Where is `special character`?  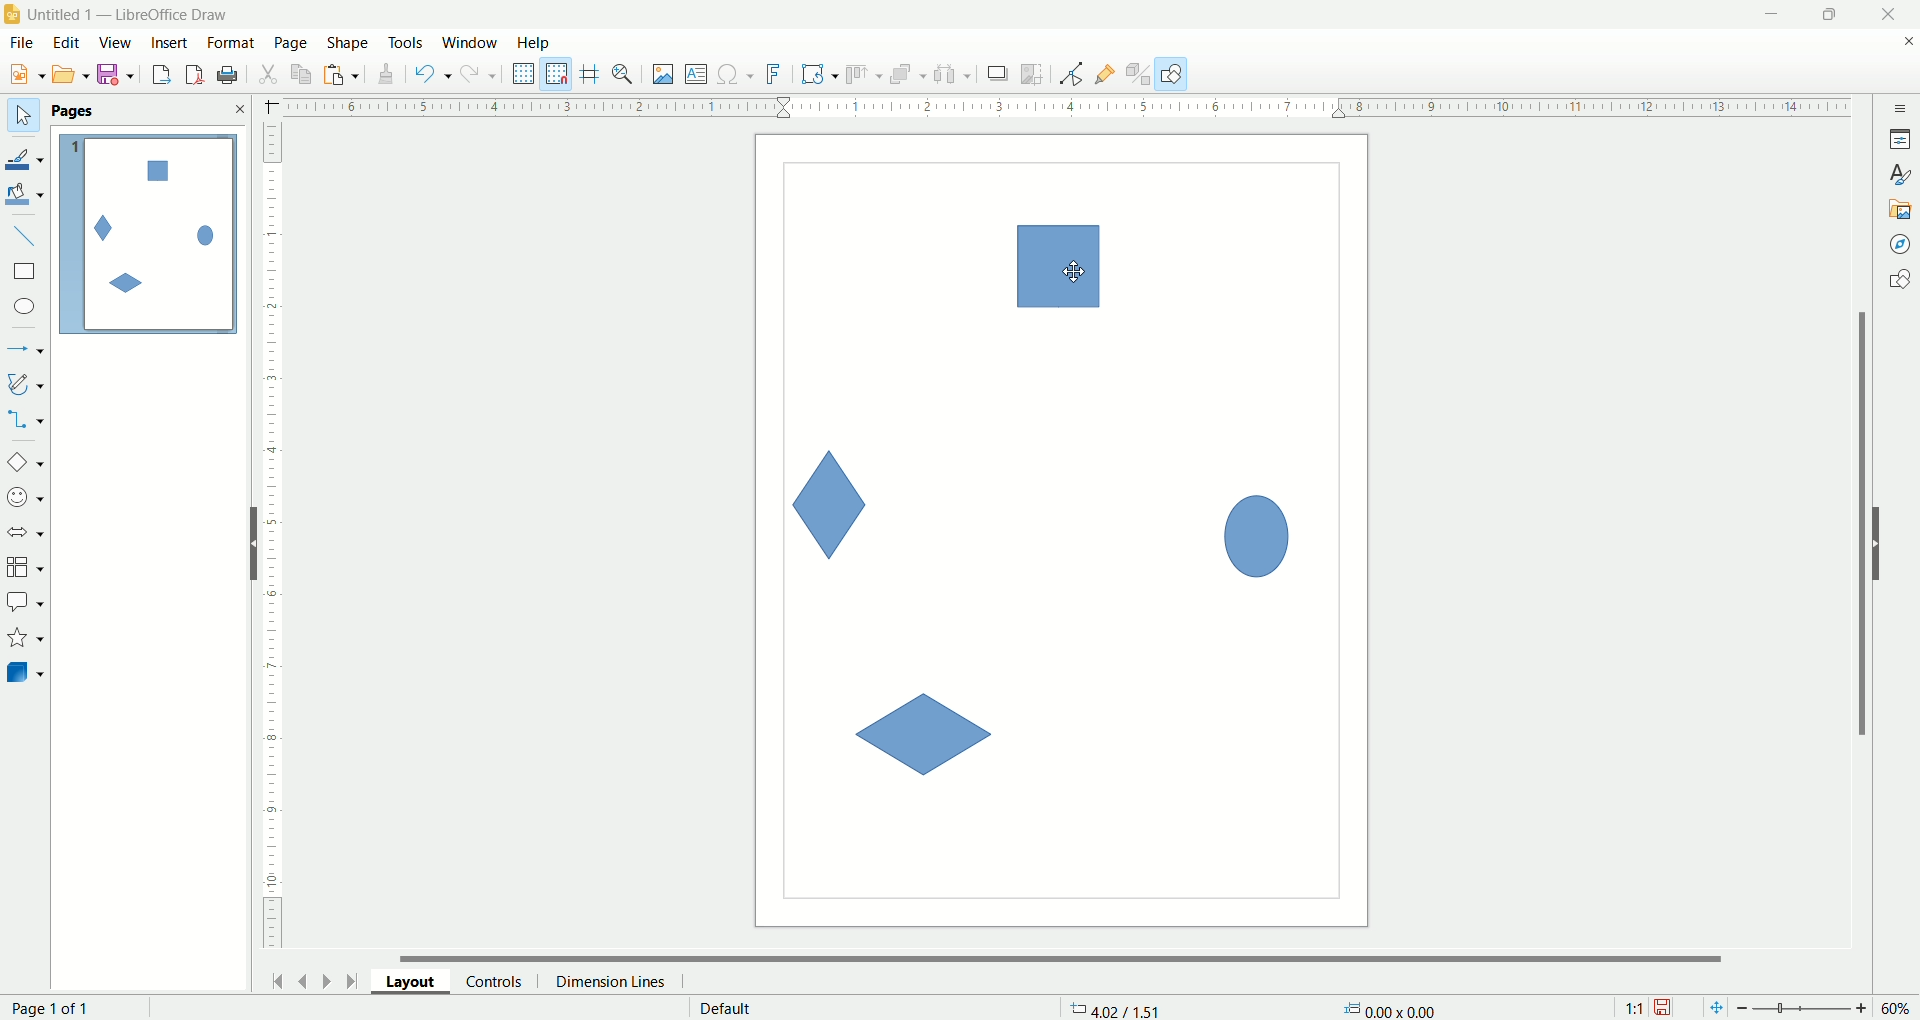
special character is located at coordinates (737, 75).